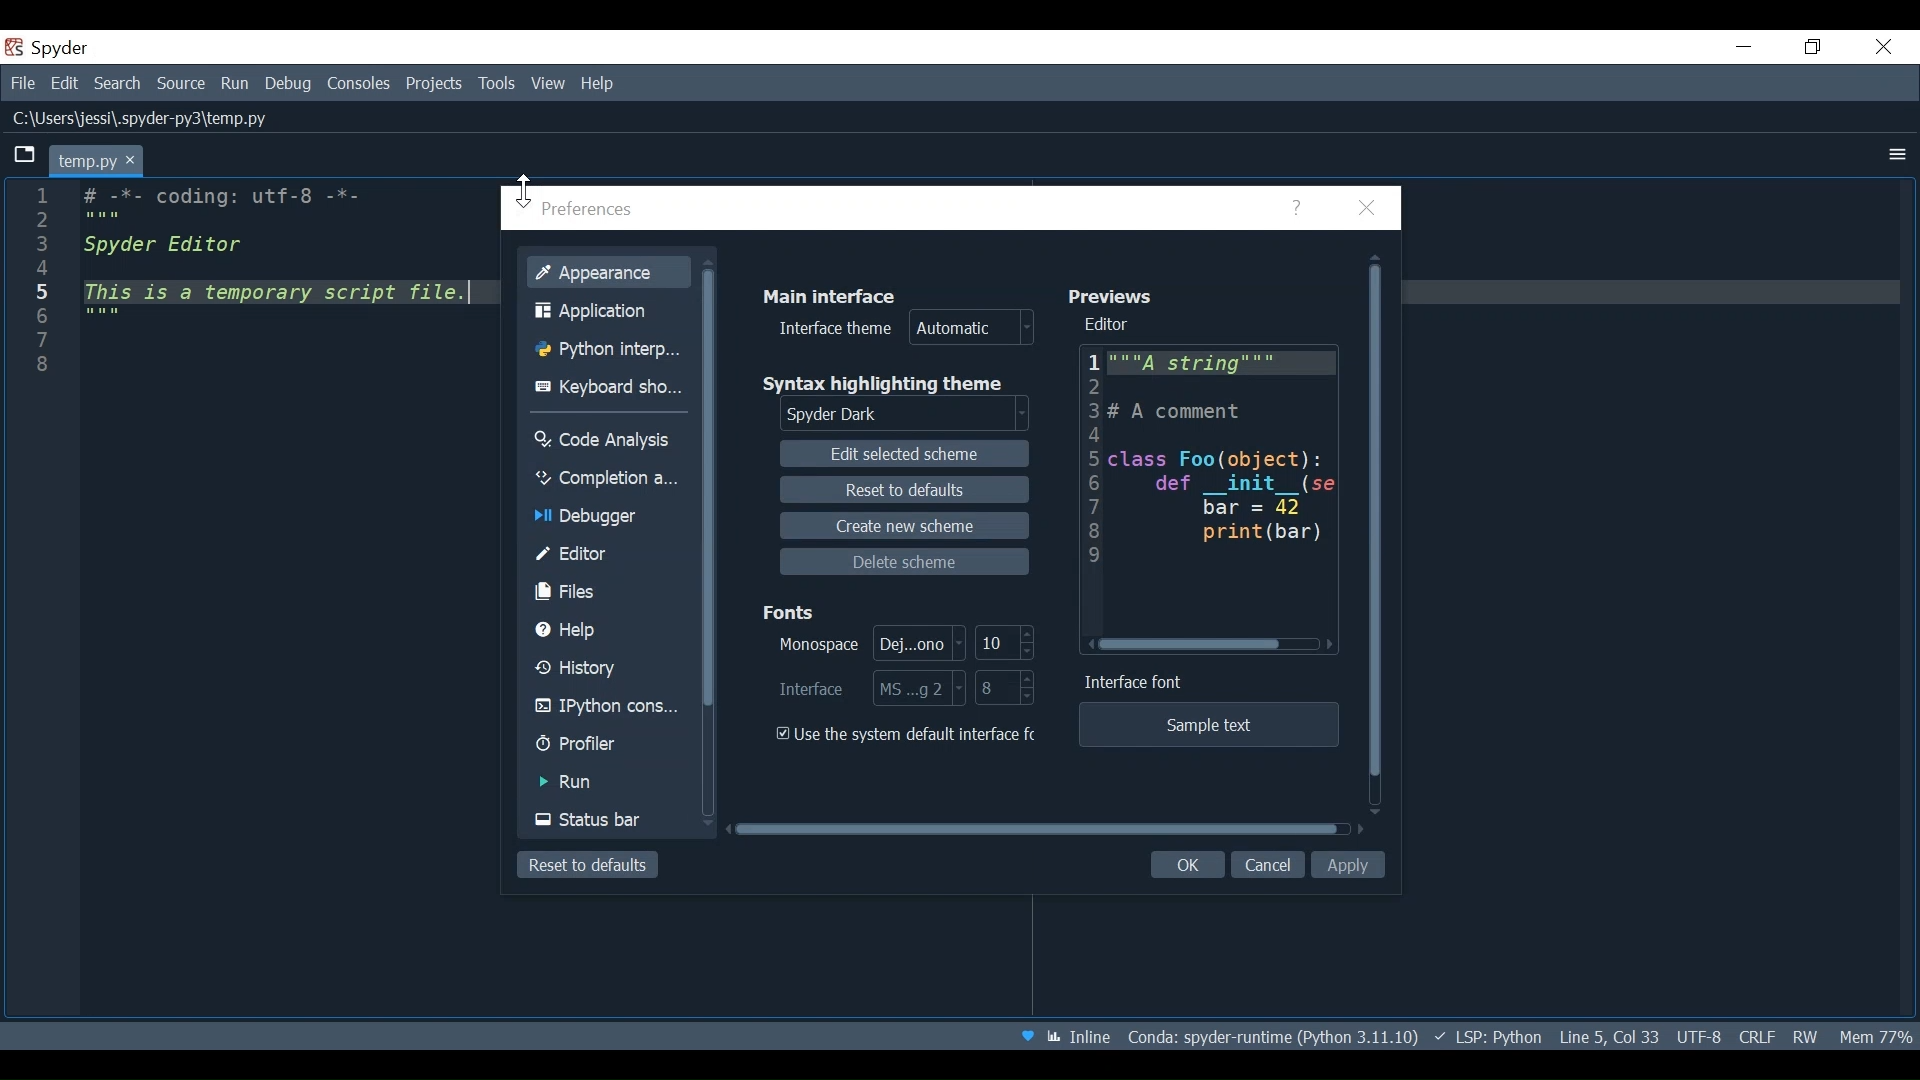 This screenshot has width=1920, height=1080. I want to click on Close, so click(1367, 210).